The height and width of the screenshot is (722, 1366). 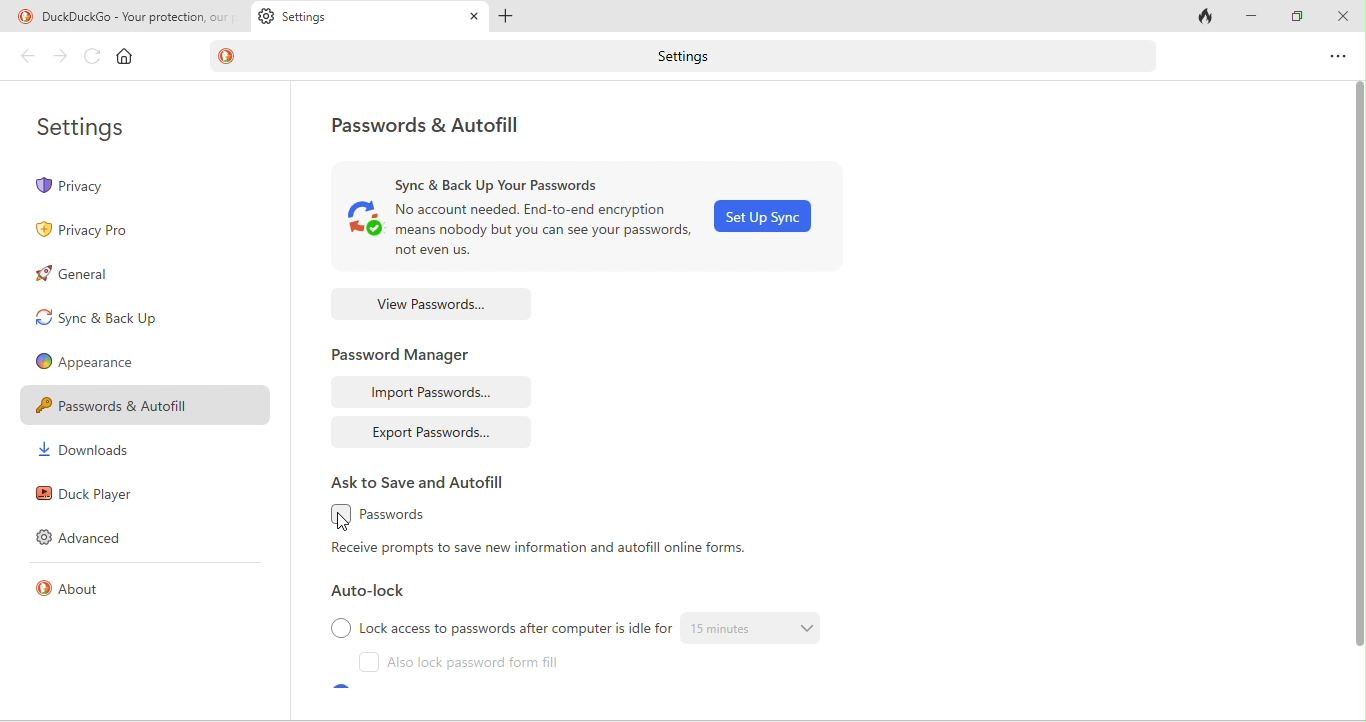 I want to click on duck player, so click(x=106, y=496).